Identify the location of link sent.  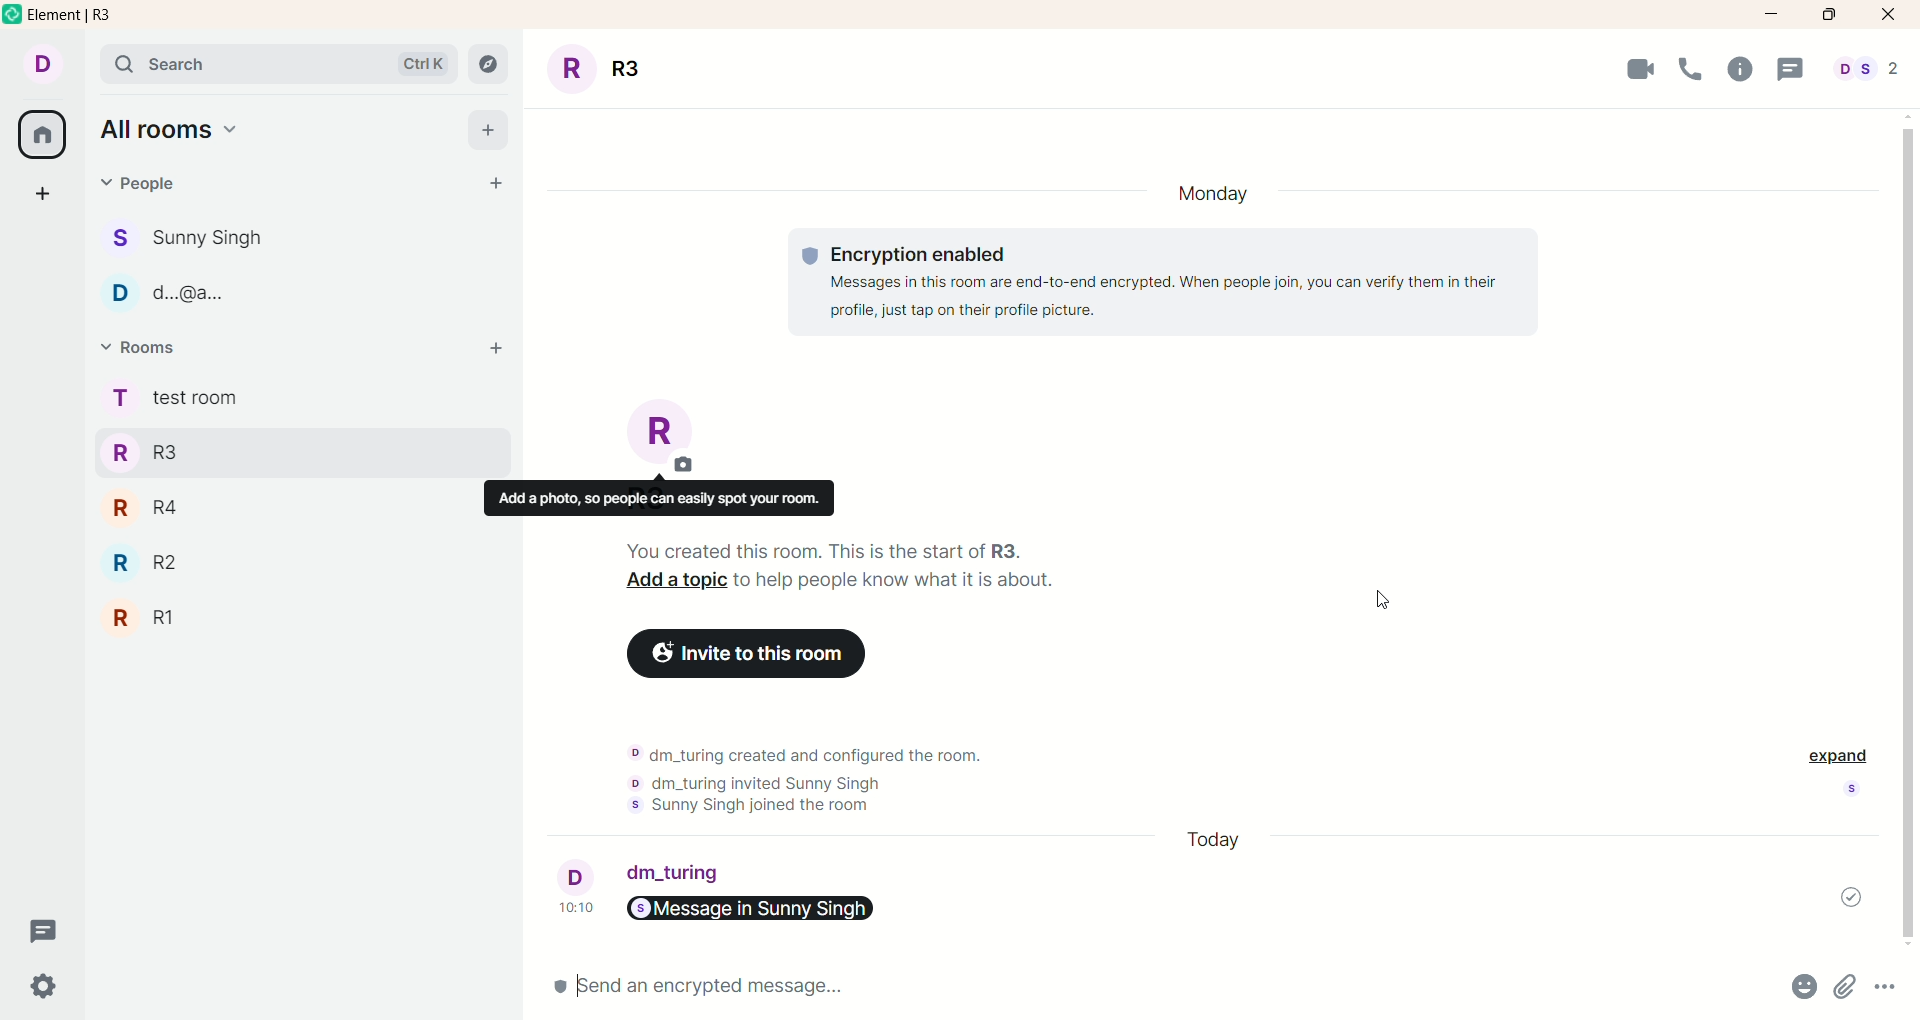
(751, 909).